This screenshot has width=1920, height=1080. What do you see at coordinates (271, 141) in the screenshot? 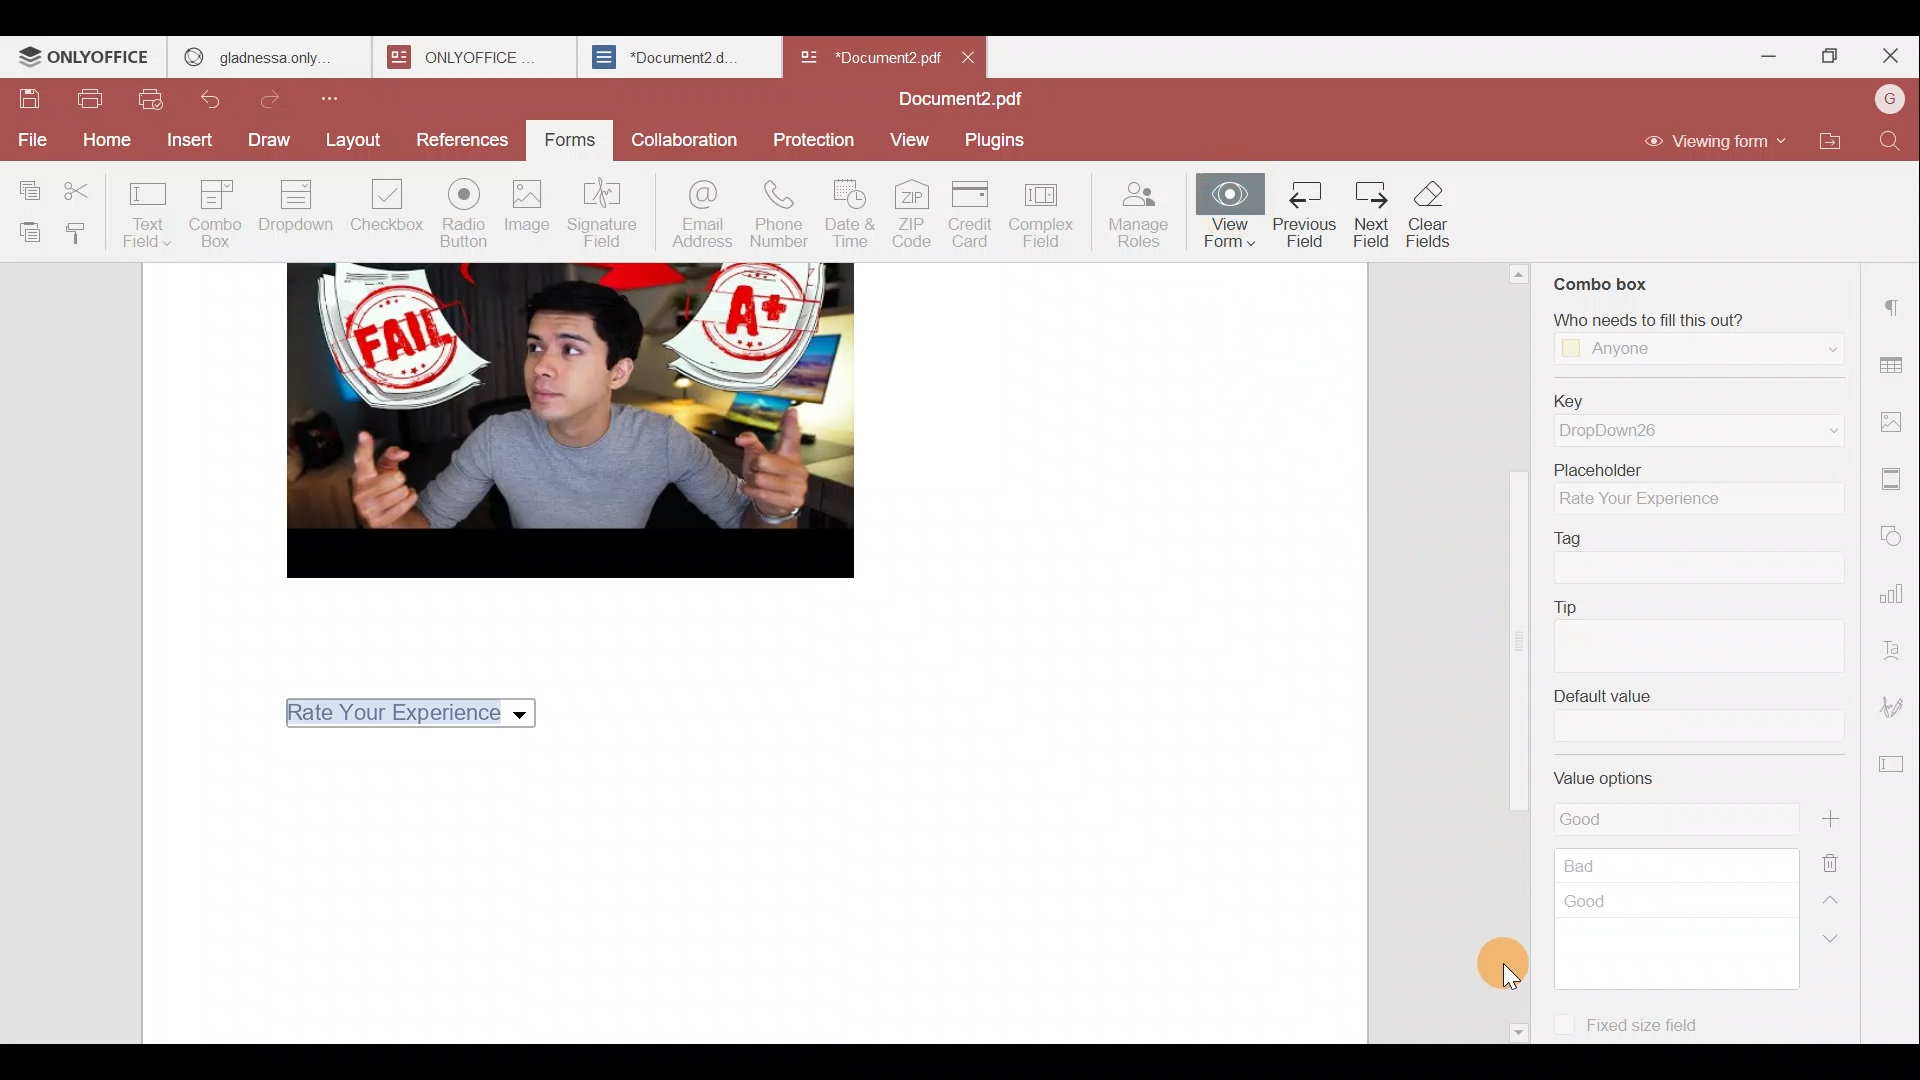
I see `Draw` at bounding box center [271, 141].